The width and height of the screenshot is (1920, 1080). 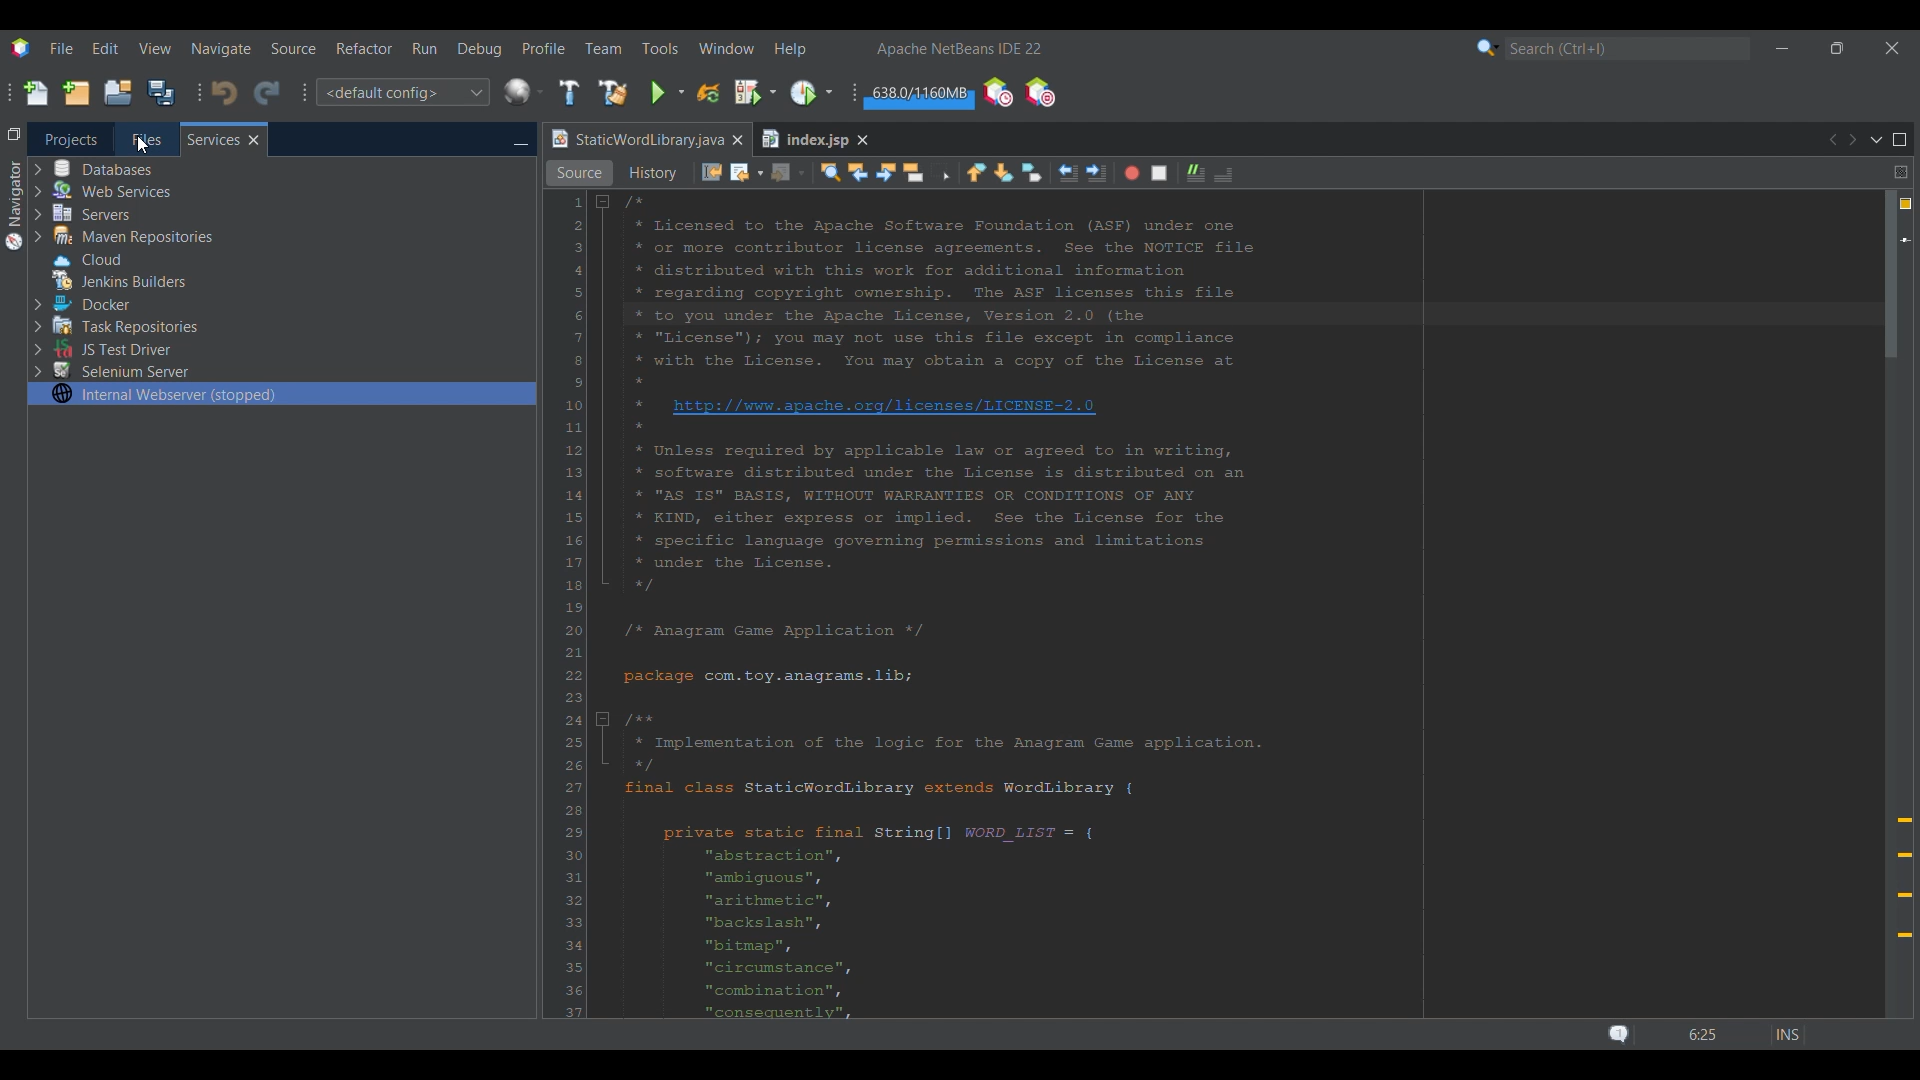 What do you see at coordinates (1893, 48) in the screenshot?
I see `Close interface` at bounding box center [1893, 48].